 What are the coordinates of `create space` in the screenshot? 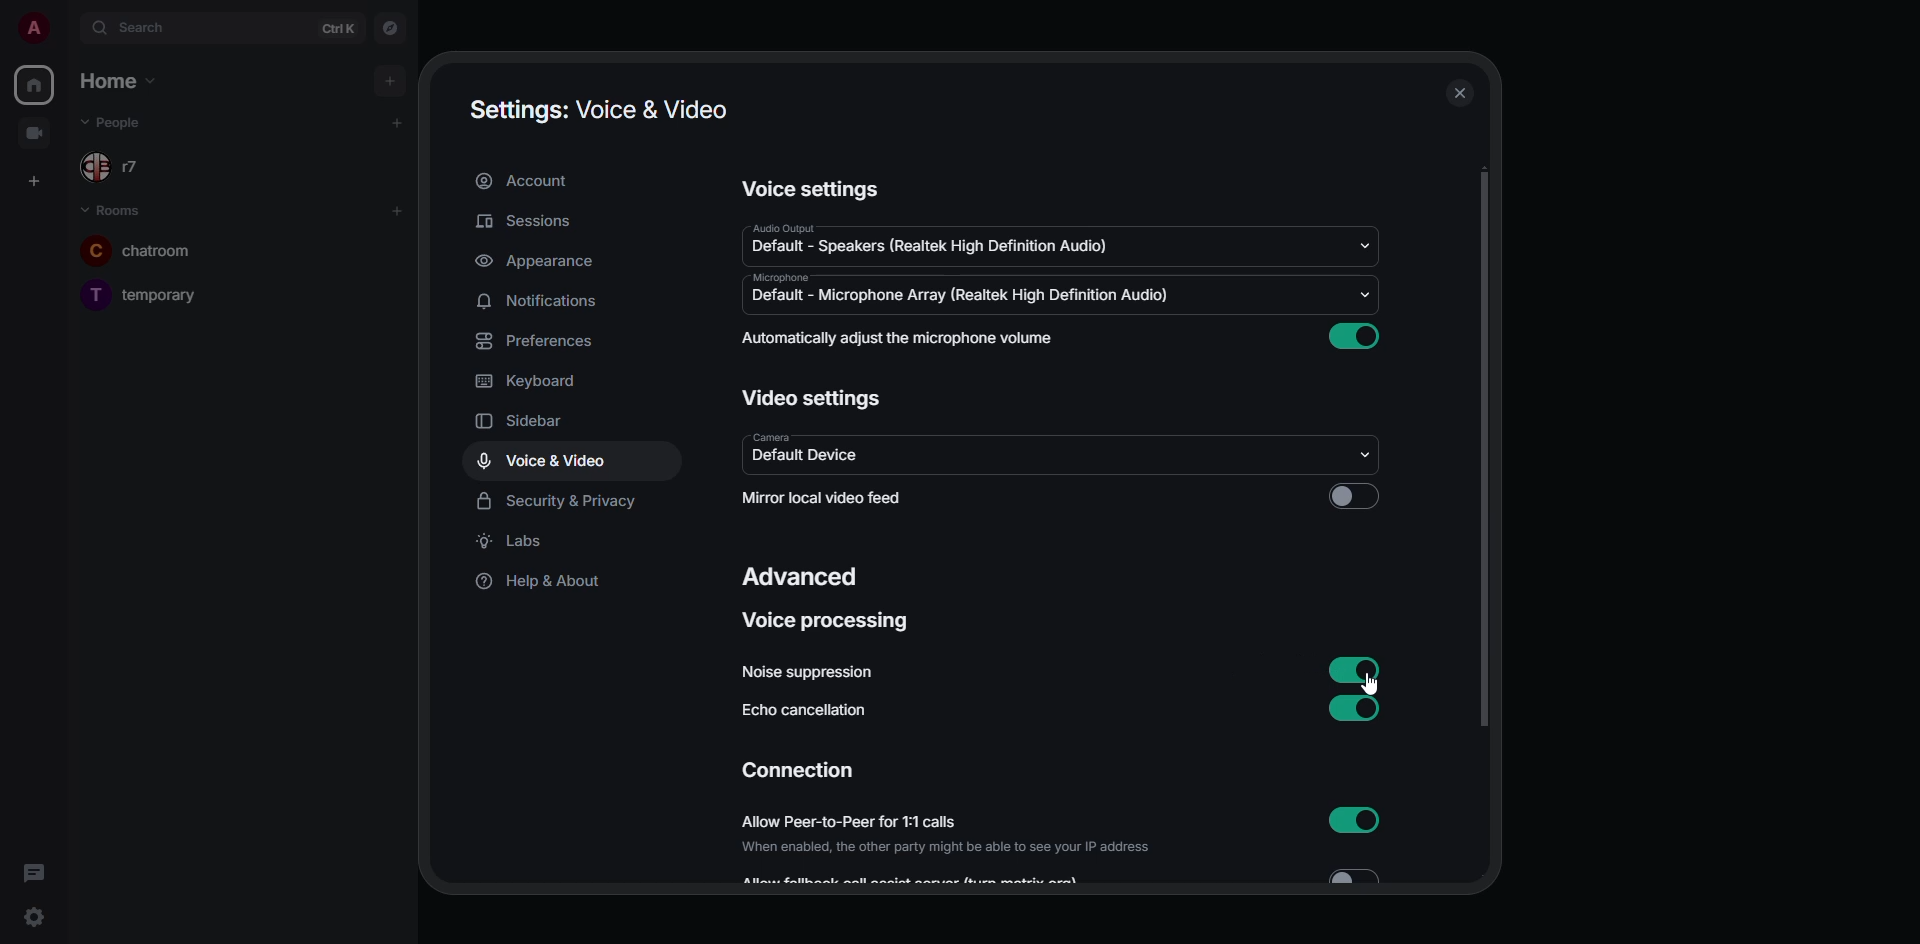 It's located at (32, 179).